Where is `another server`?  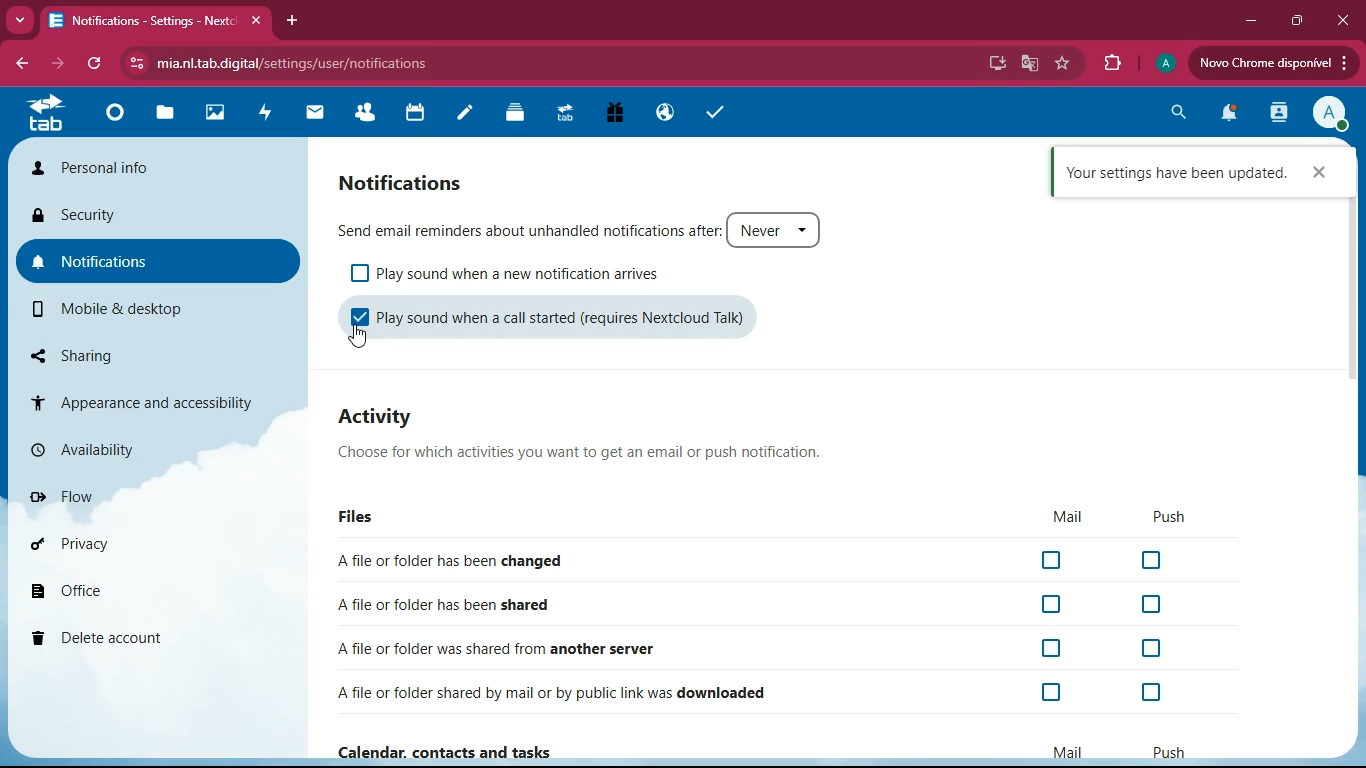 another server is located at coordinates (497, 649).